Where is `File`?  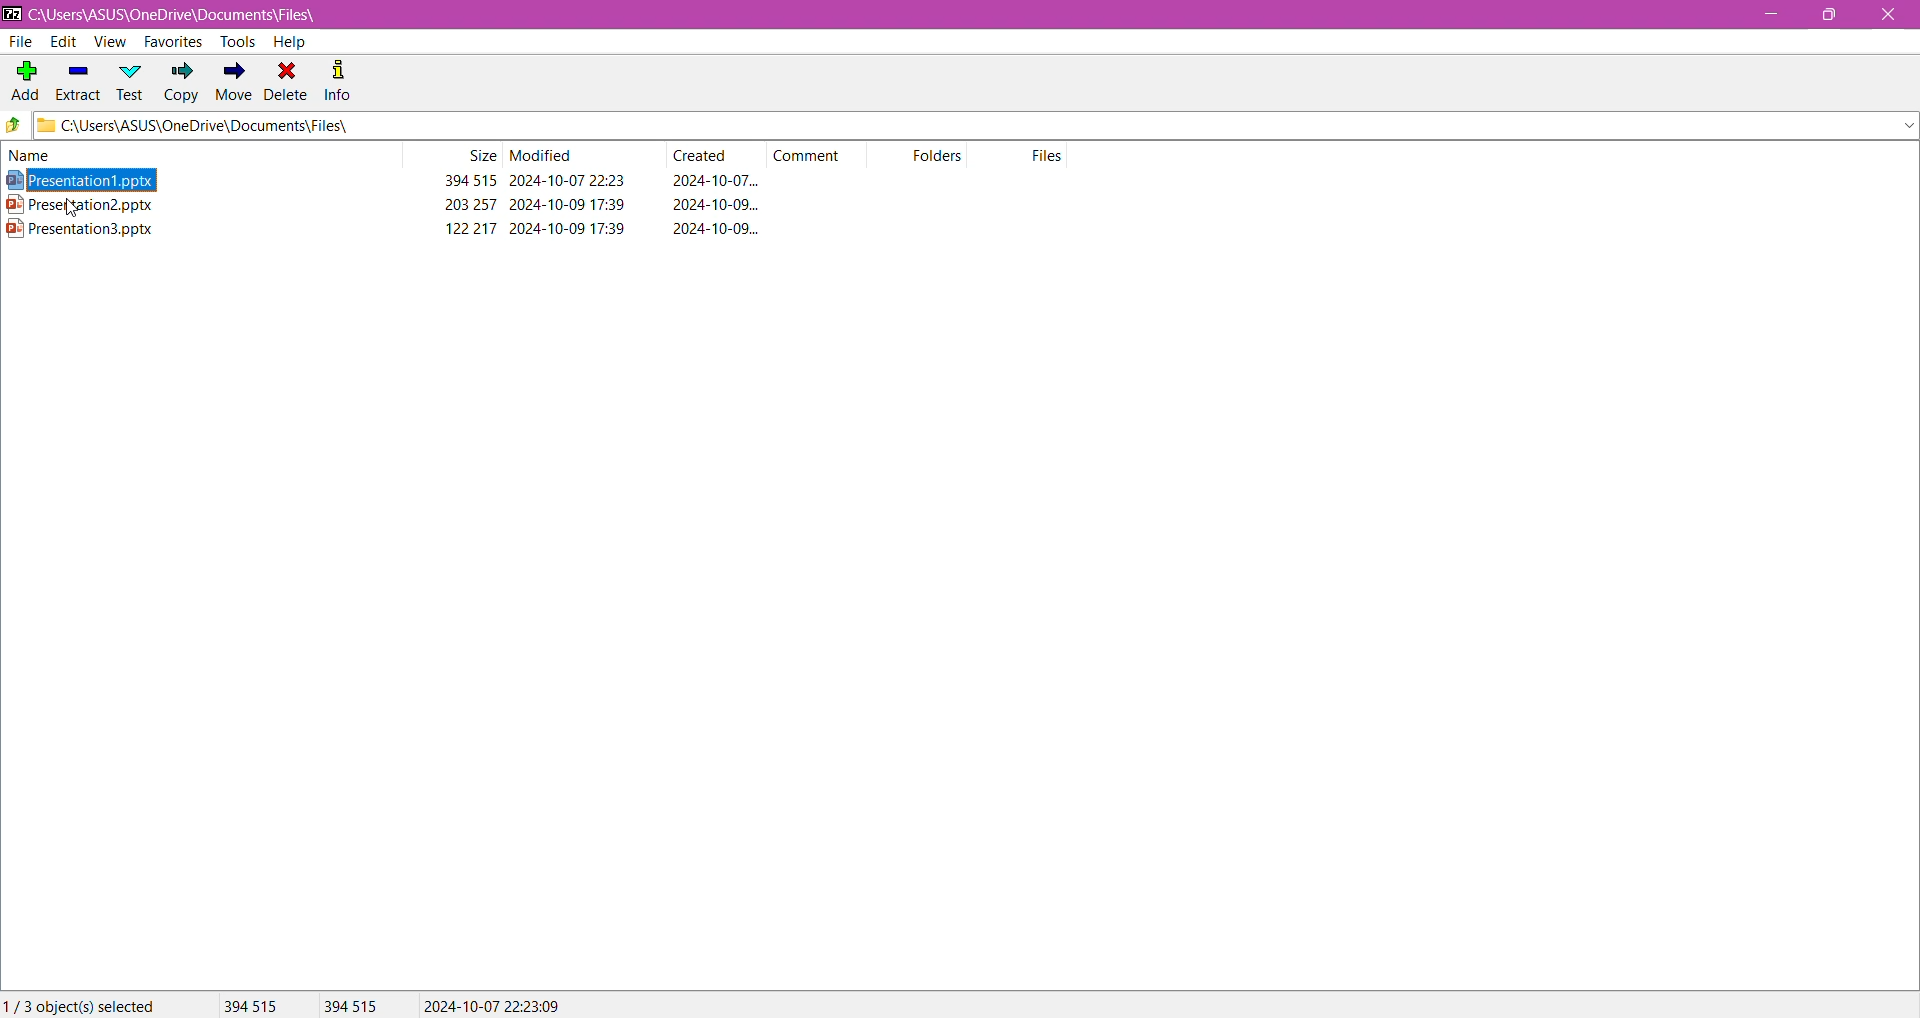 File is located at coordinates (23, 42).